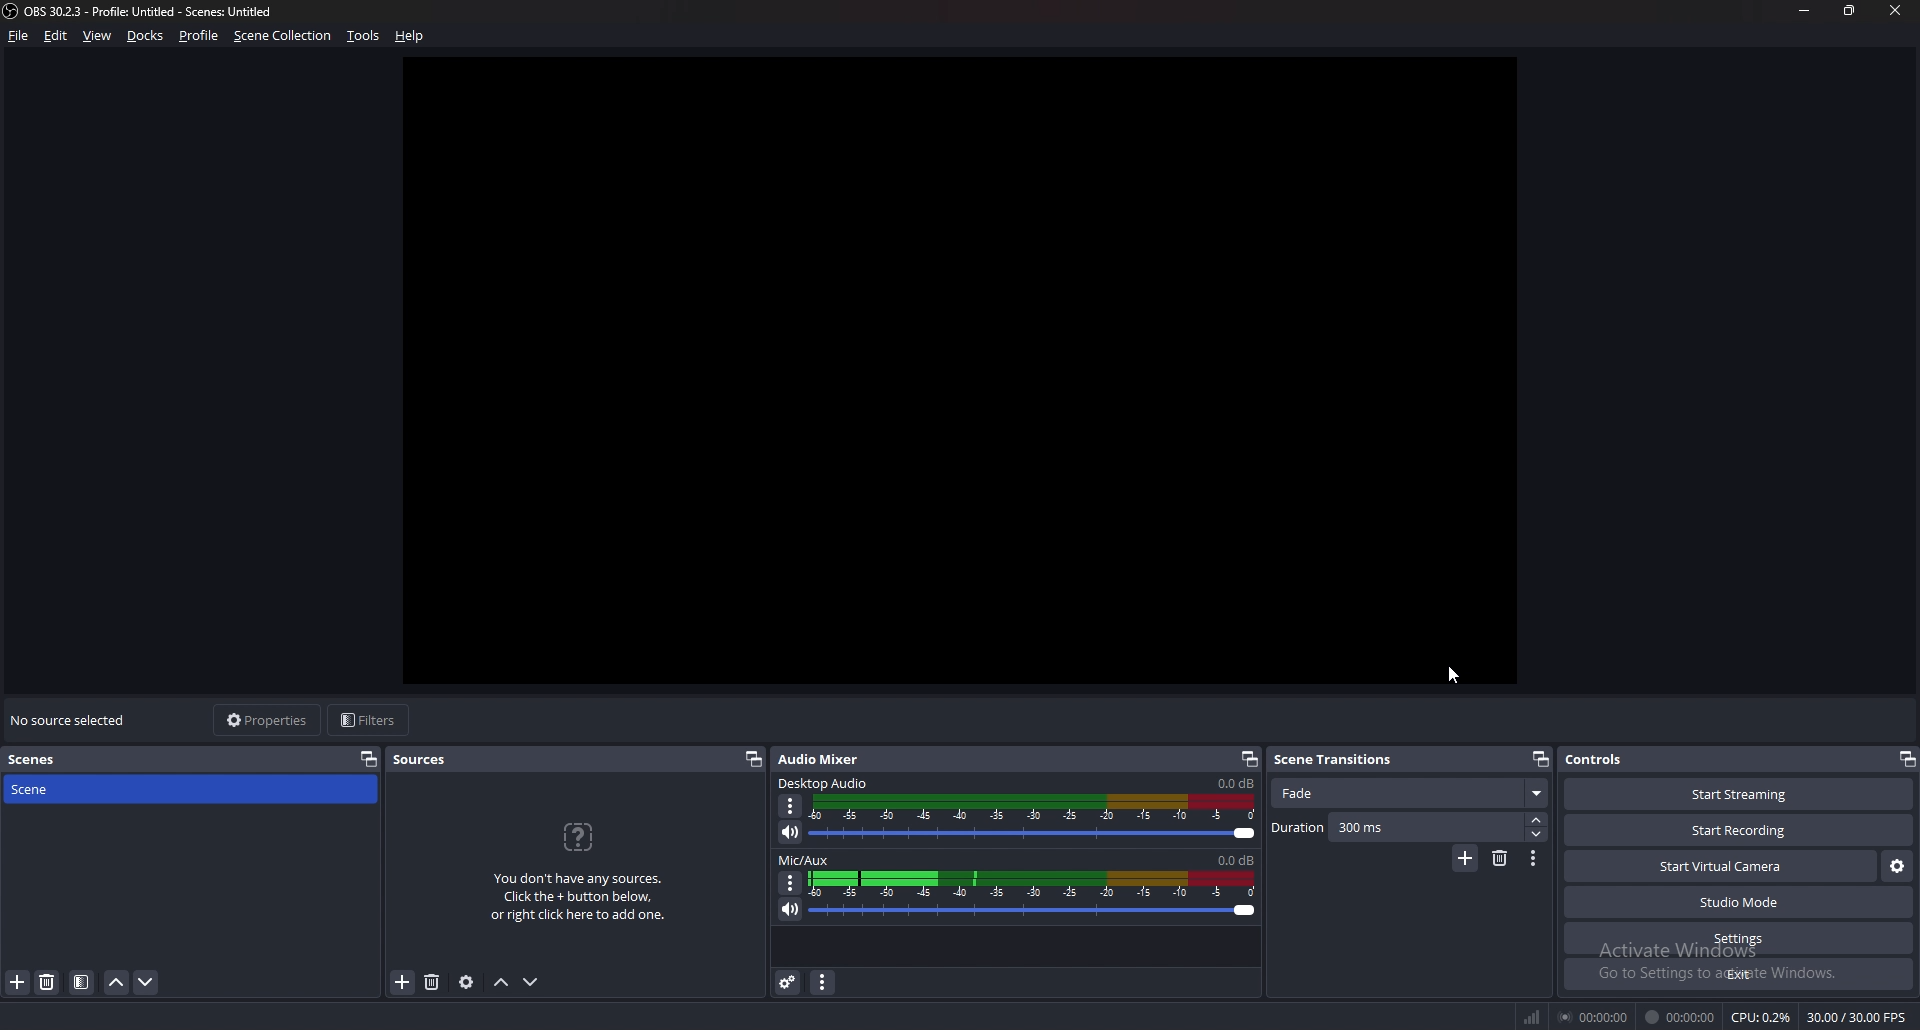  Describe the element at coordinates (372, 720) in the screenshot. I see `filters` at that location.